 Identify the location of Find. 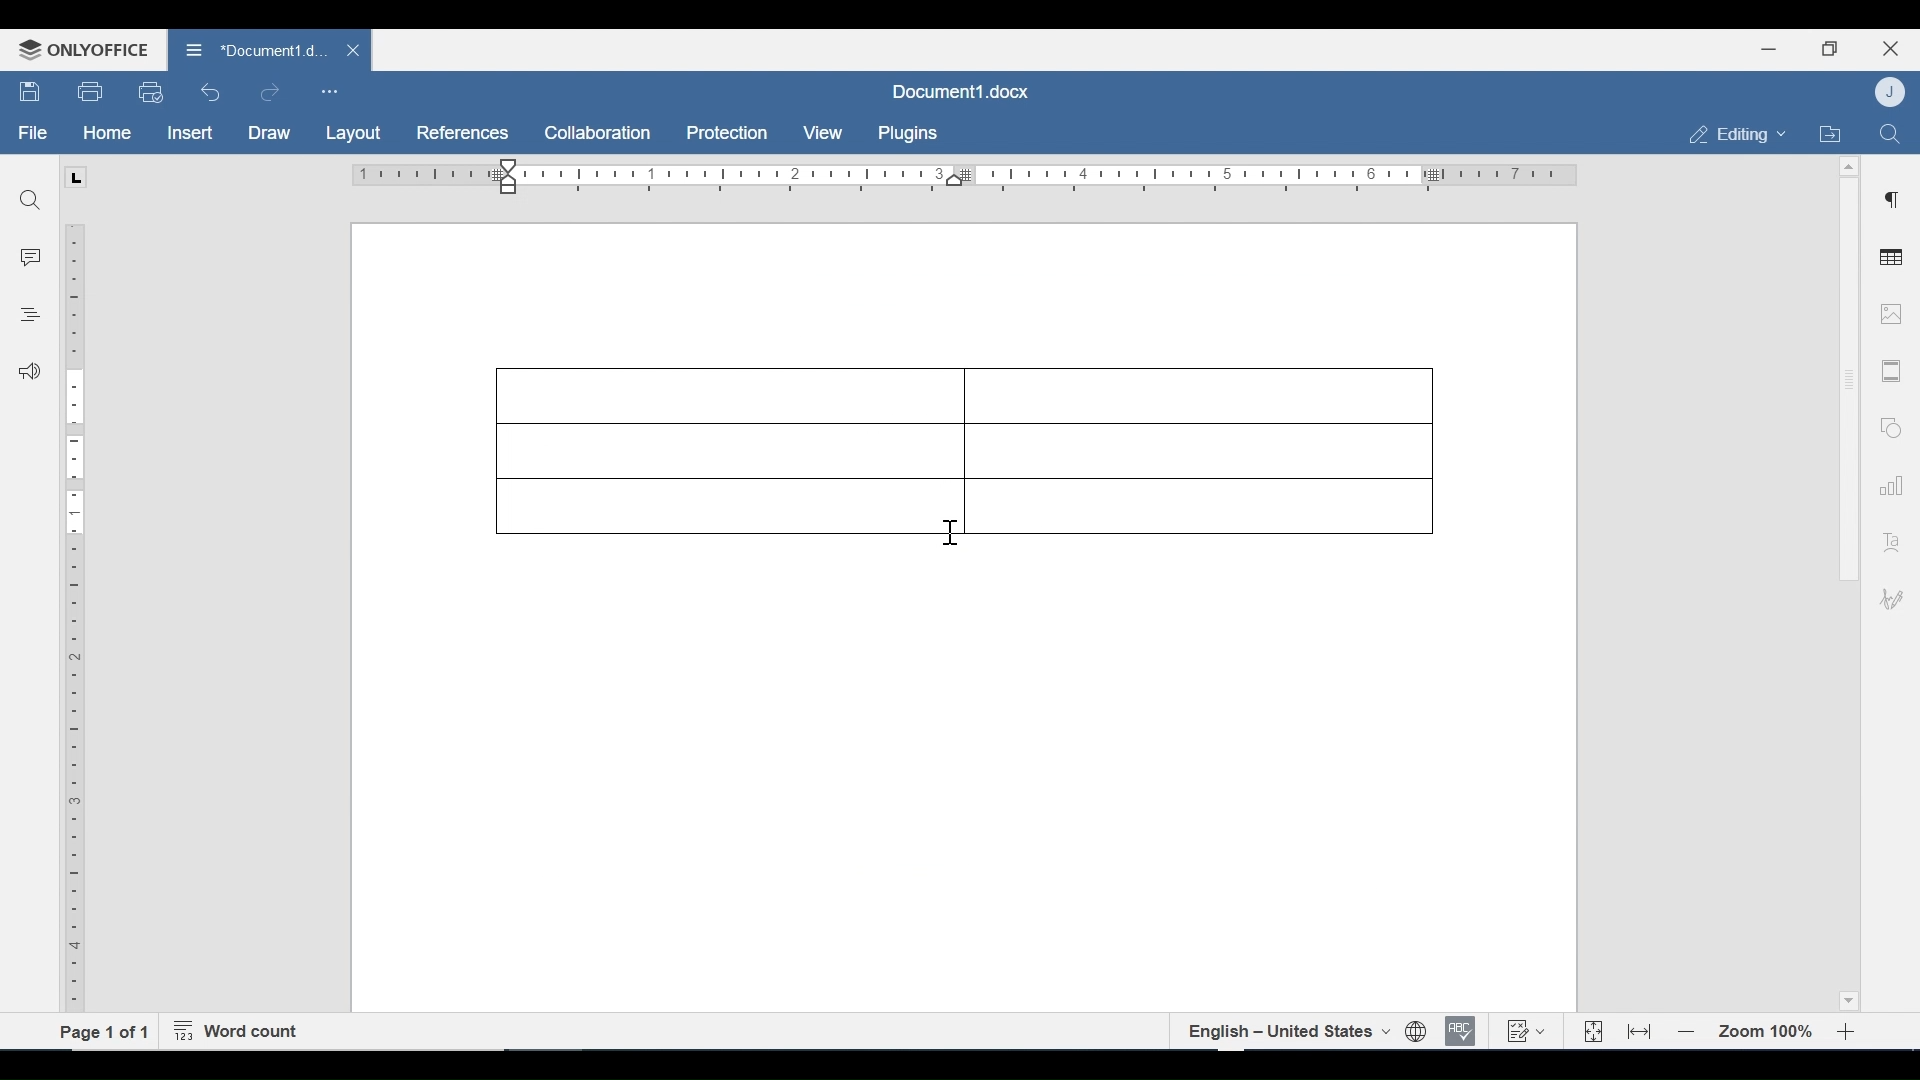
(1889, 132).